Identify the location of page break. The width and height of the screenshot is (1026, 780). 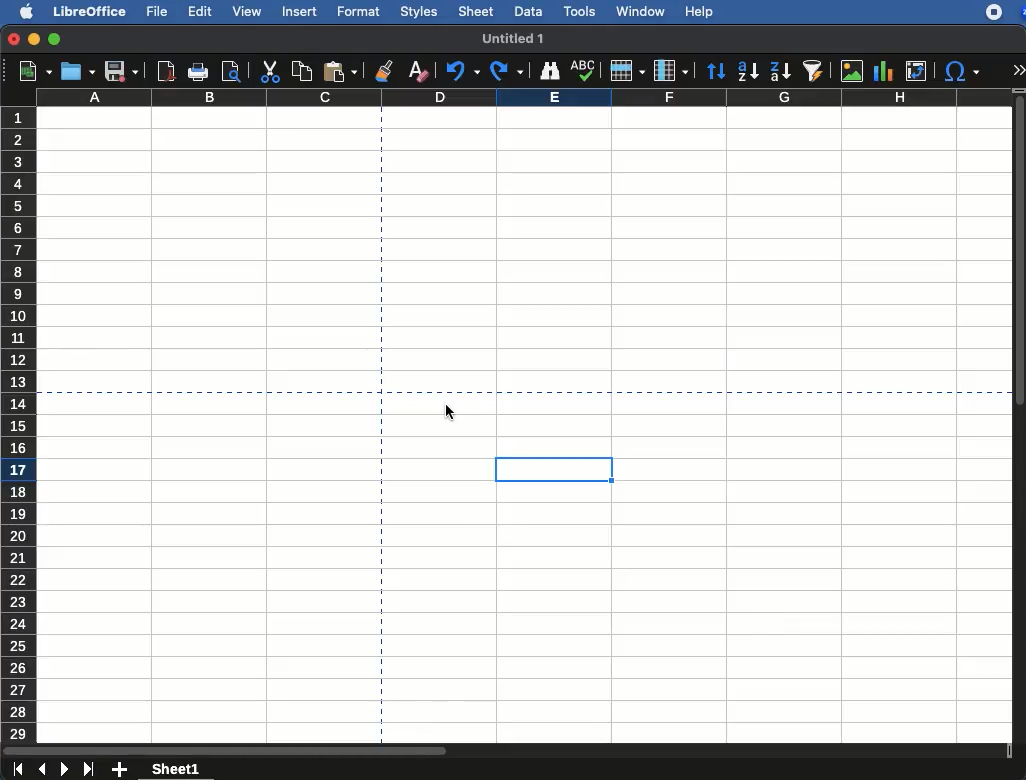
(382, 248).